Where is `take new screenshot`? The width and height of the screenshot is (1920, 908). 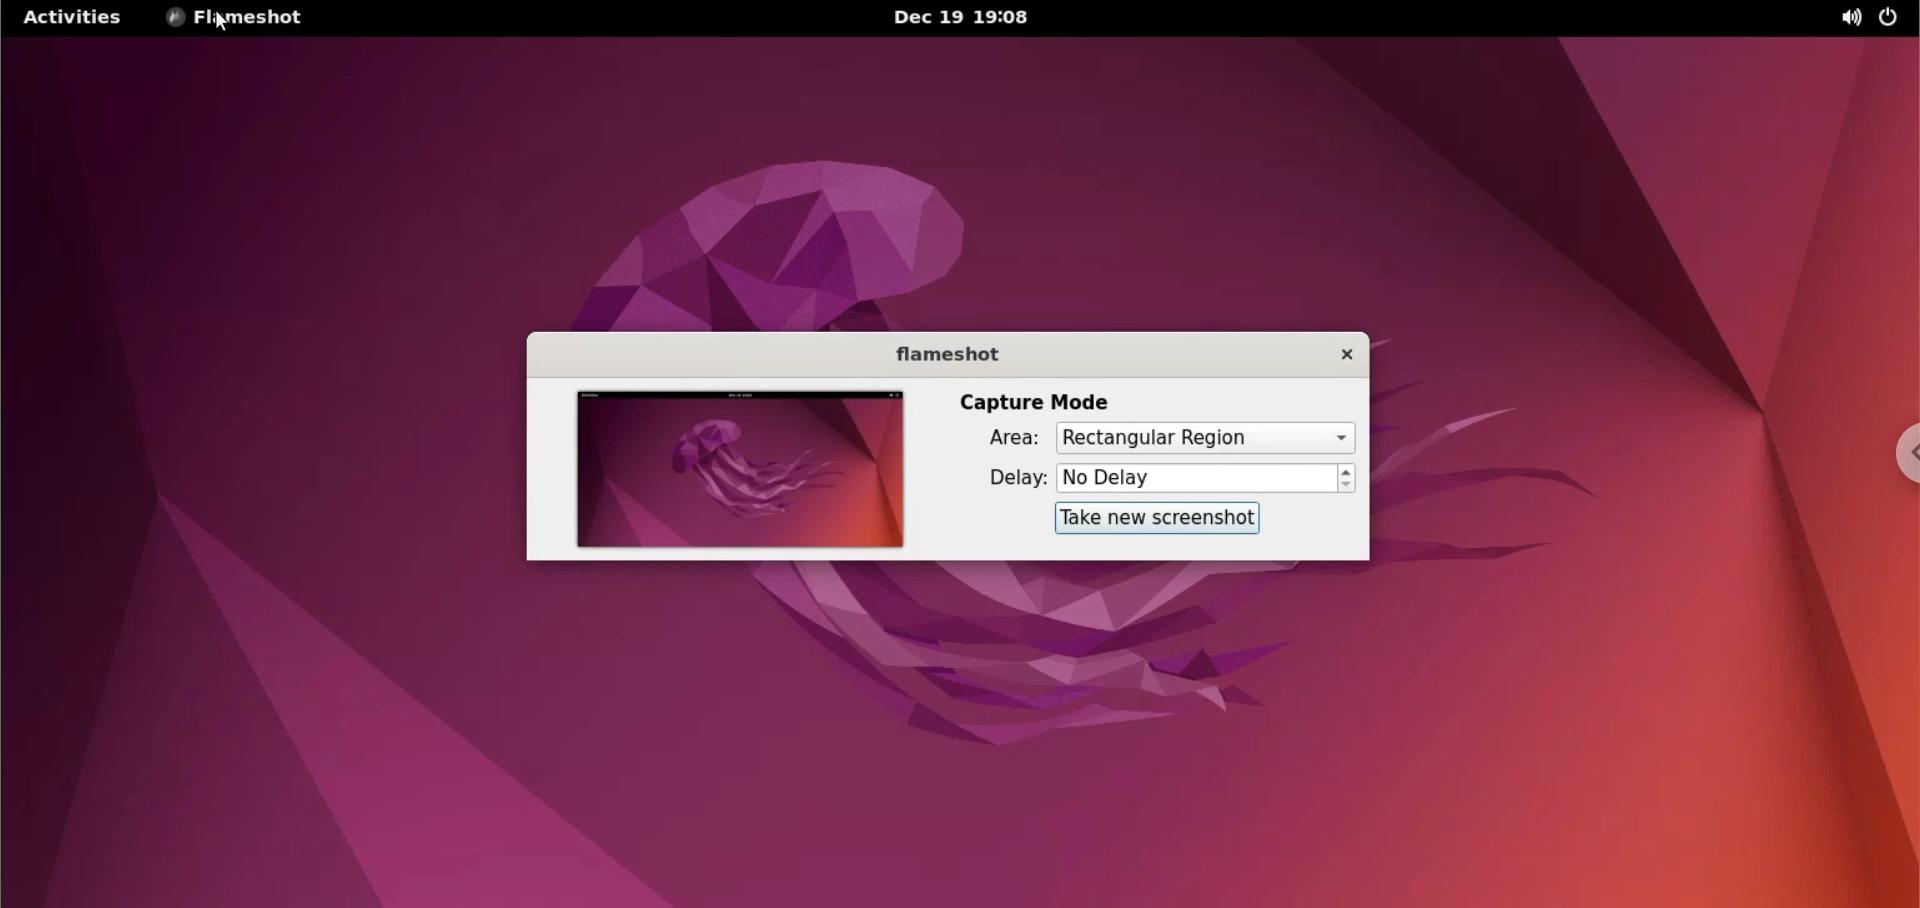
take new screenshot is located at coordinates (1161, 517).